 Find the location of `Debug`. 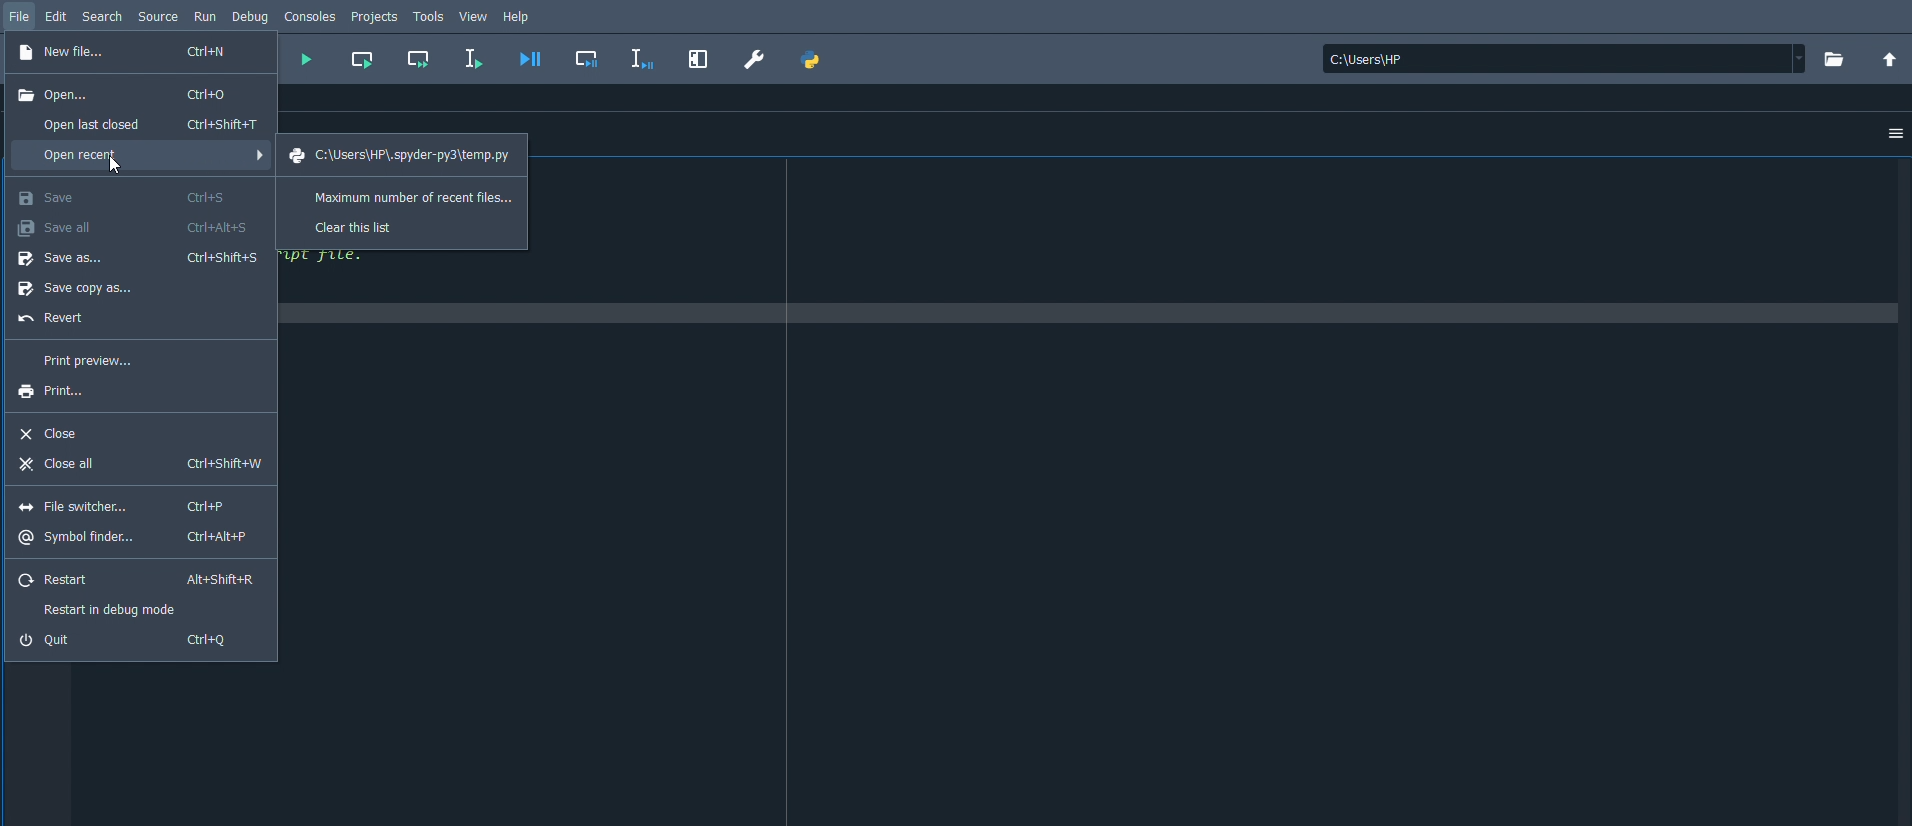

Debug is located at coordinates (250, 15).